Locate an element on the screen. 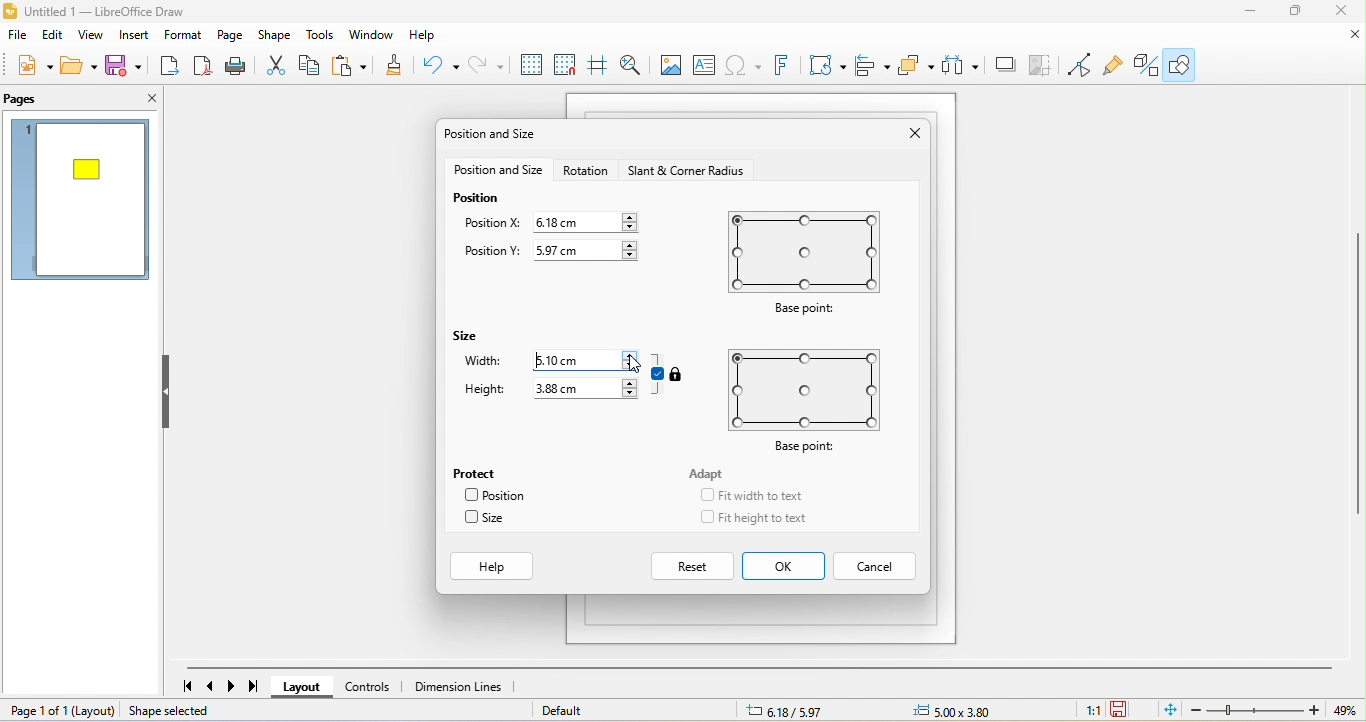 The width and height of the screenshot is (1366, 722). align object is located at coordinates (874, 67).